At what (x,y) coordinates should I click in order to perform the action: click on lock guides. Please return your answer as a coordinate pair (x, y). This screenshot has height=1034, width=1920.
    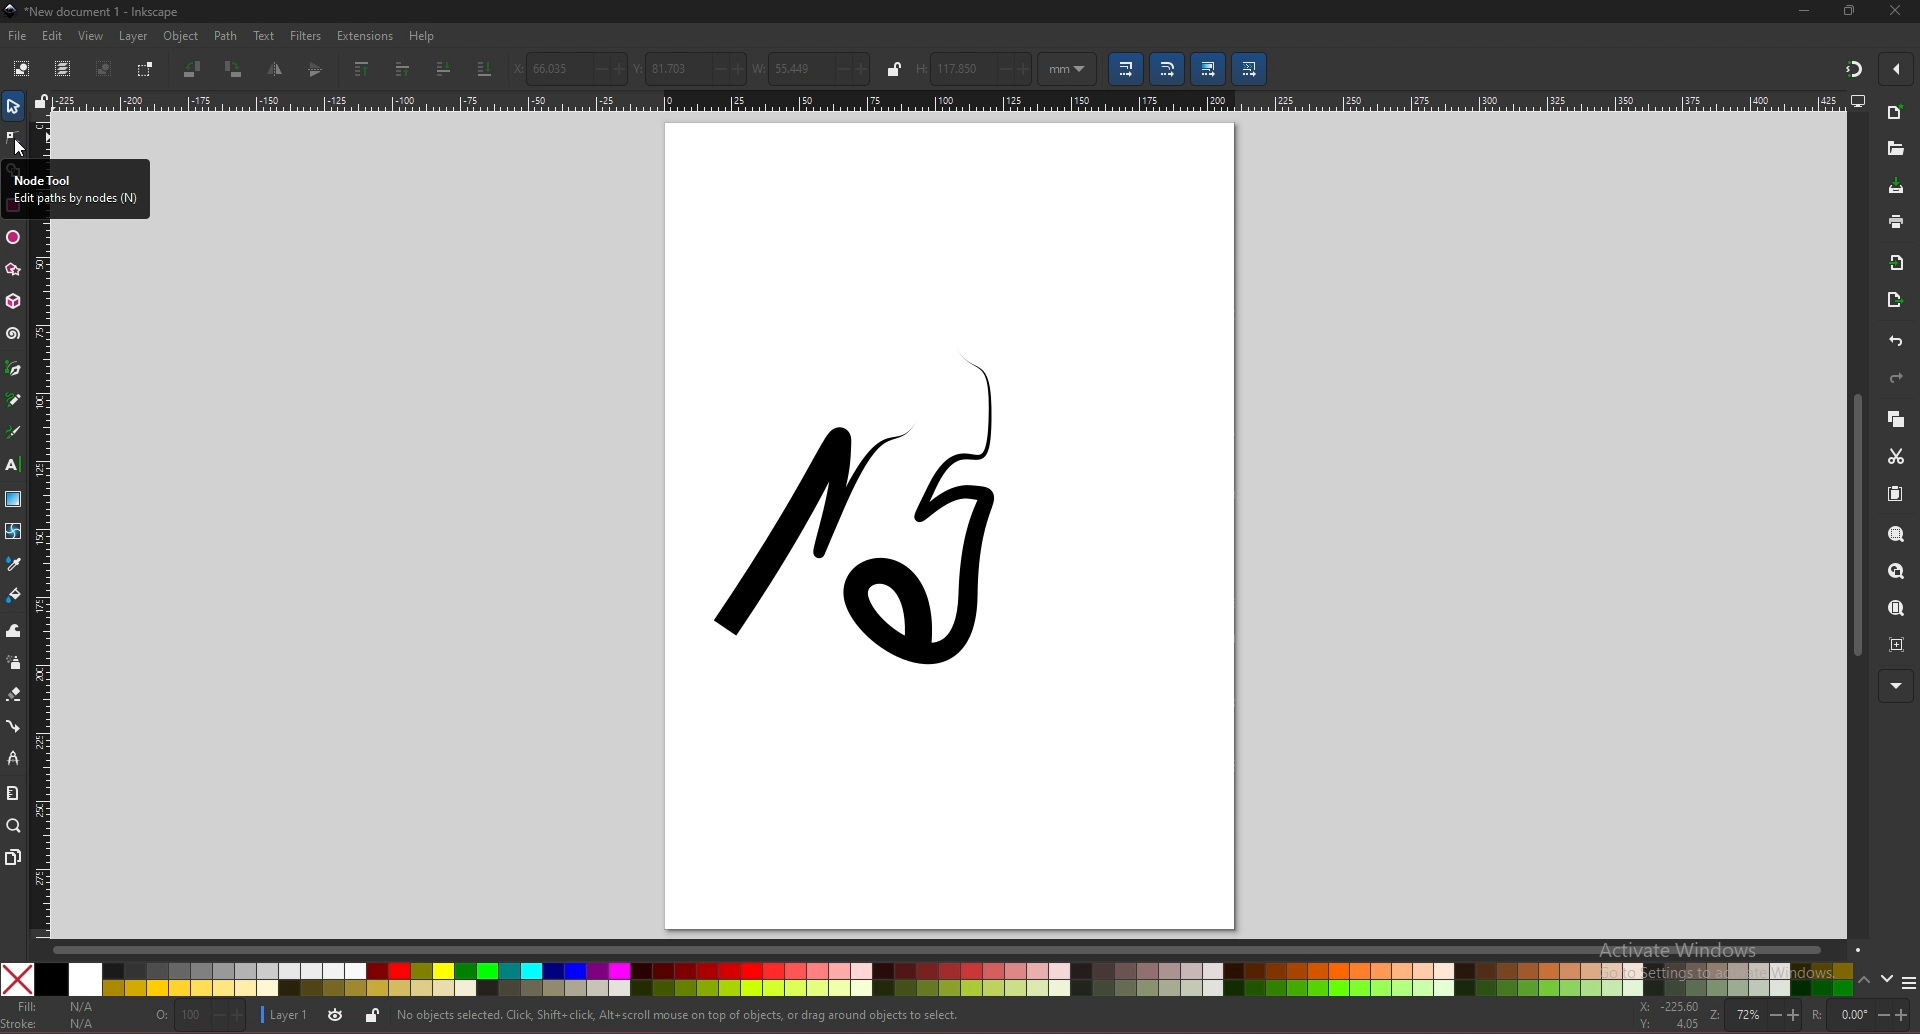
    Looking at the image, I should click on (41, 100).